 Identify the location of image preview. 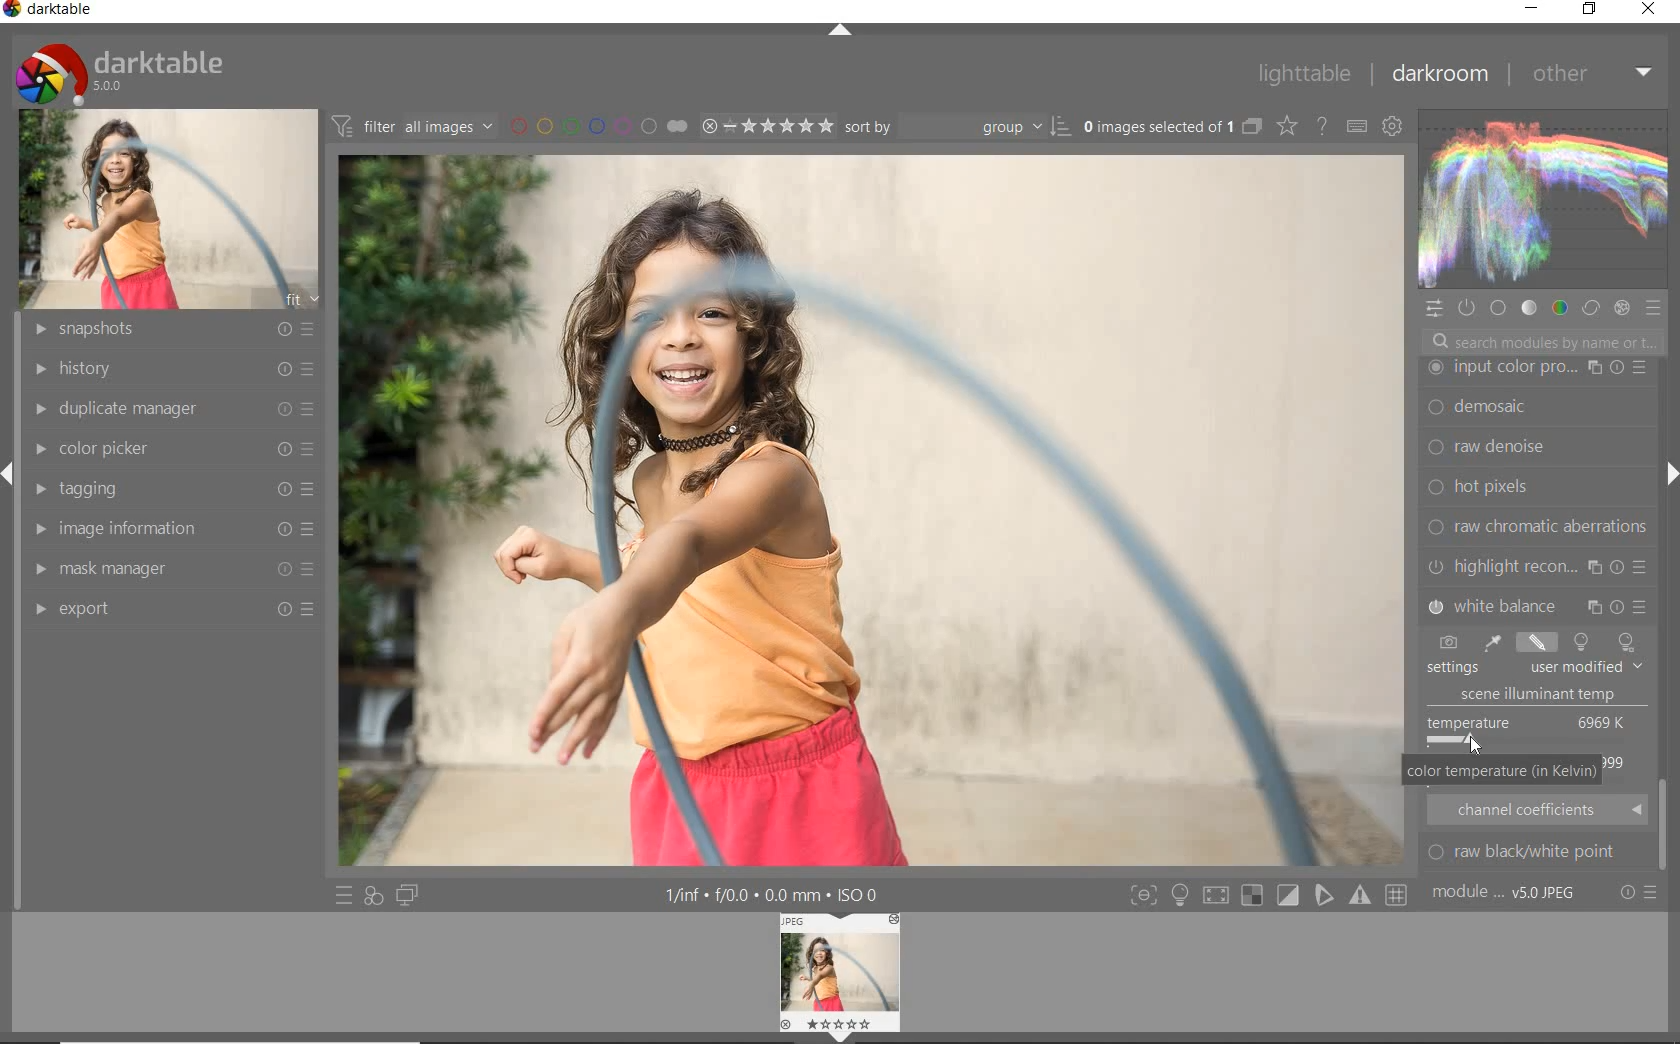
(841, 978).